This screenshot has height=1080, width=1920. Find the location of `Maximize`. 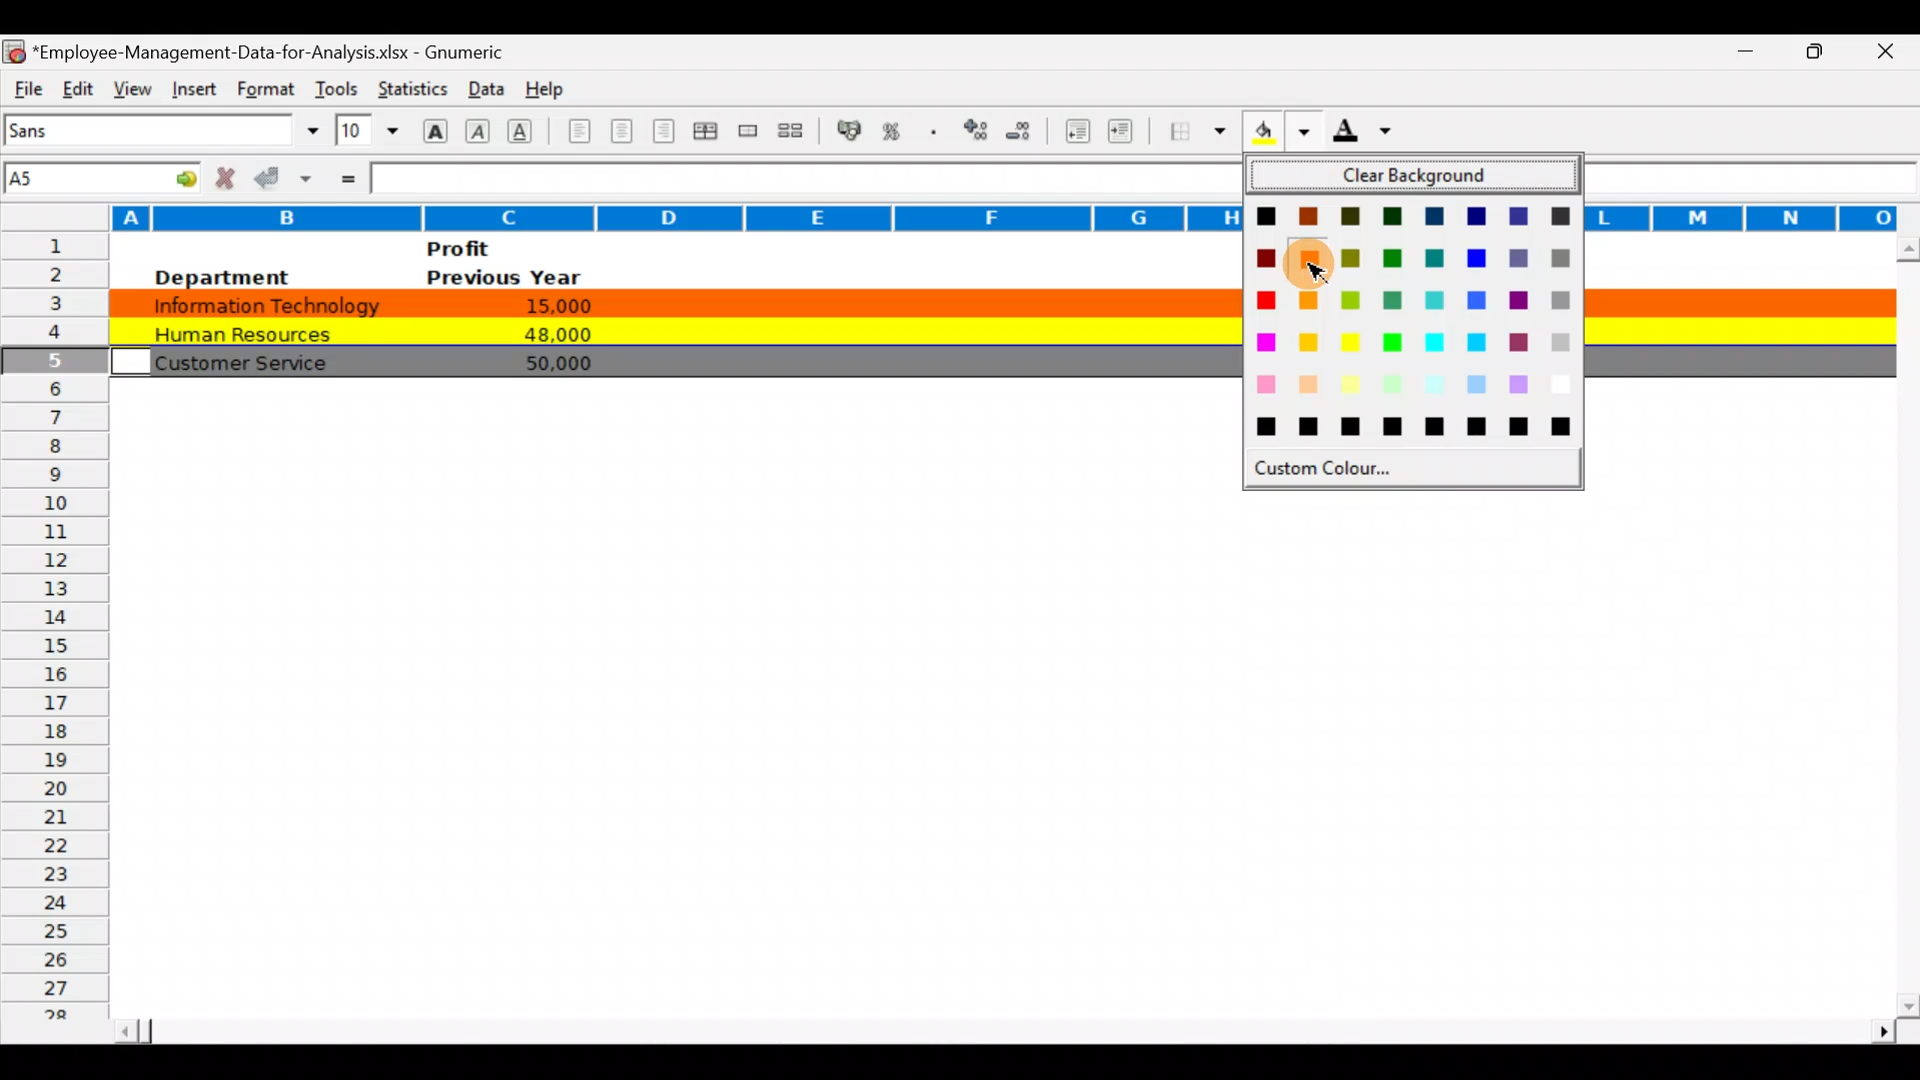

Maximize is located at coordinates (1823, 49).